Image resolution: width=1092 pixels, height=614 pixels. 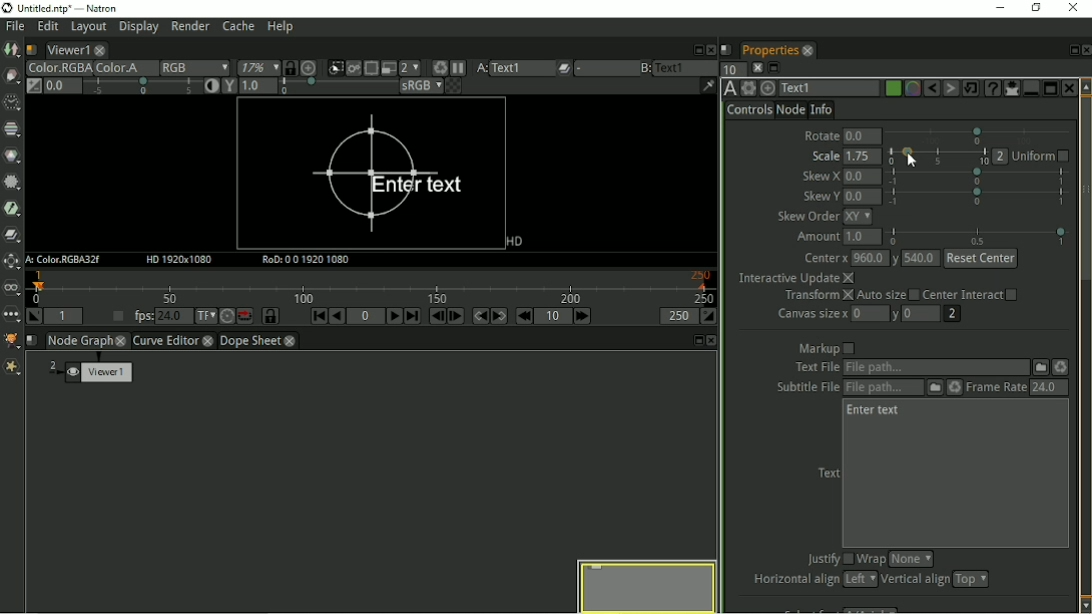 I want to click on Playback in point, so click(x=64, y=316).